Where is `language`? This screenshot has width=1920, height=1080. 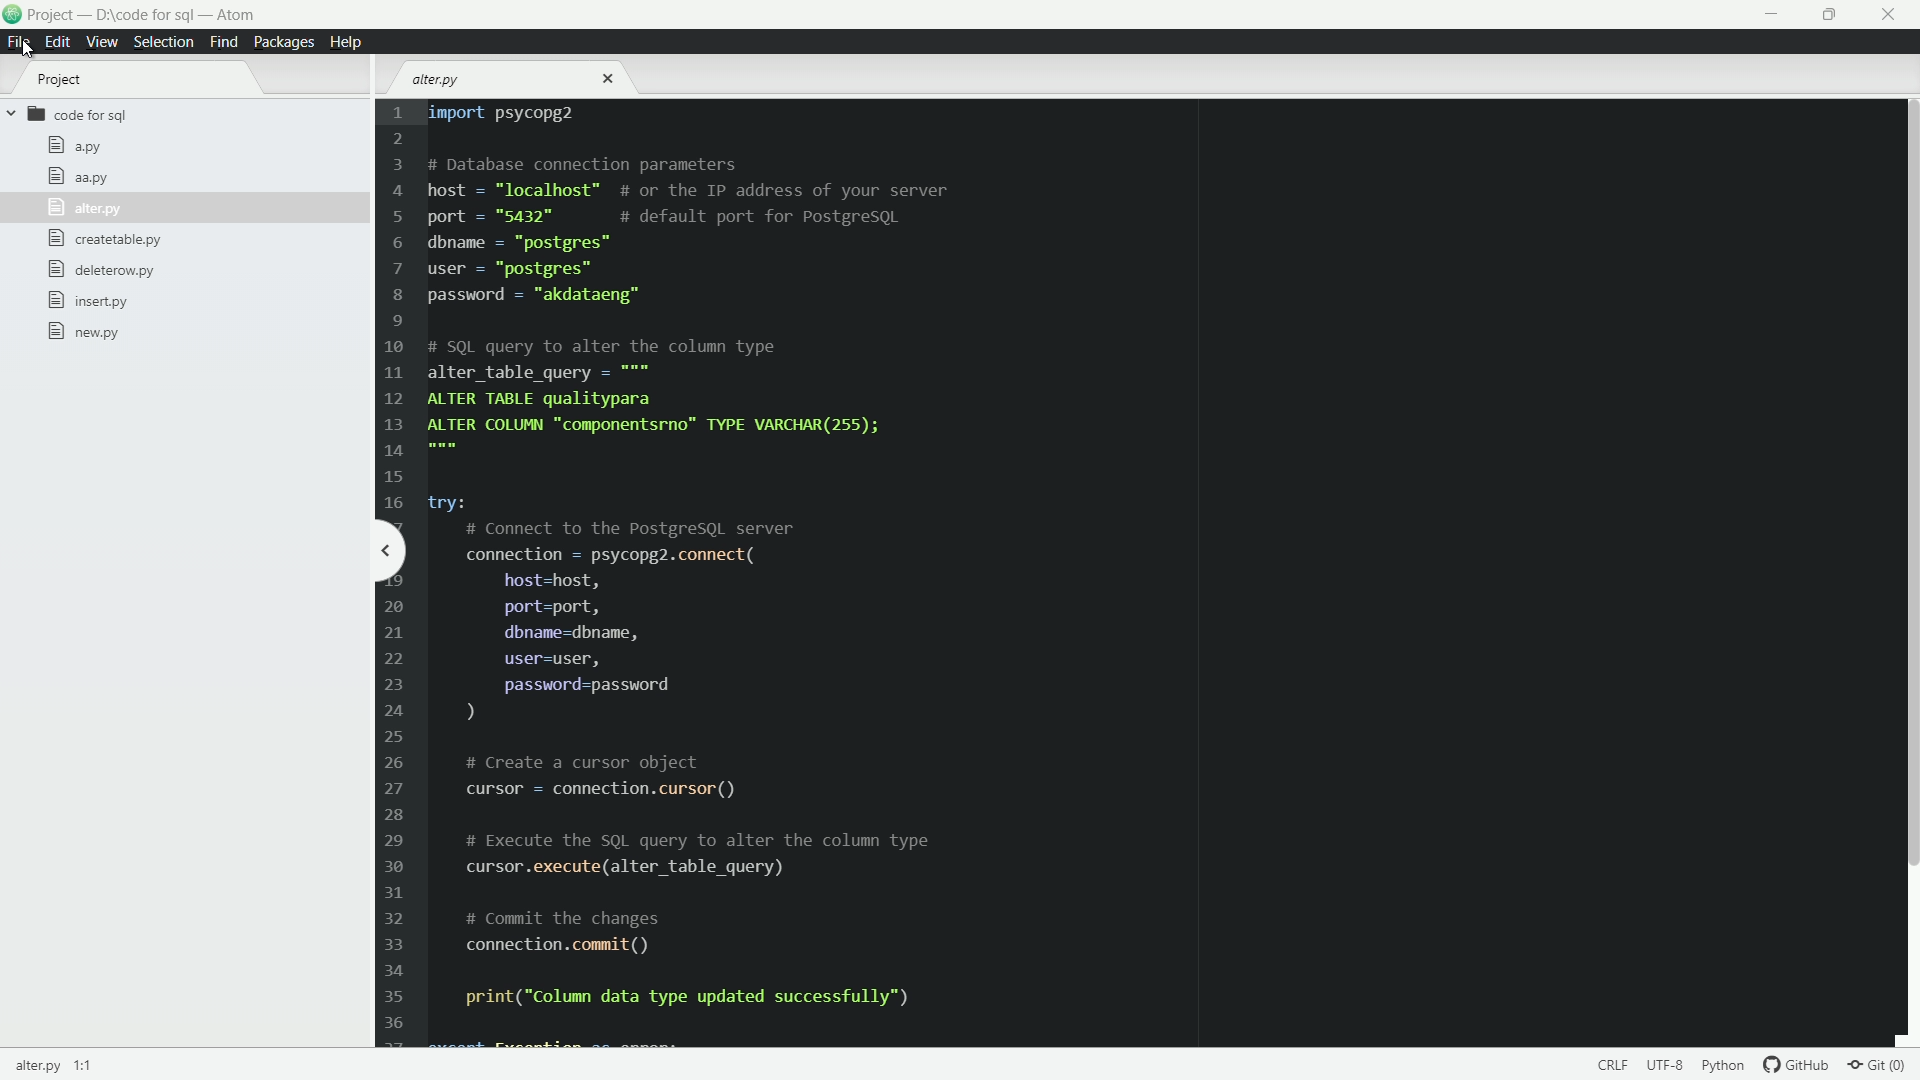
language is located at coordinates (1723, 1063).